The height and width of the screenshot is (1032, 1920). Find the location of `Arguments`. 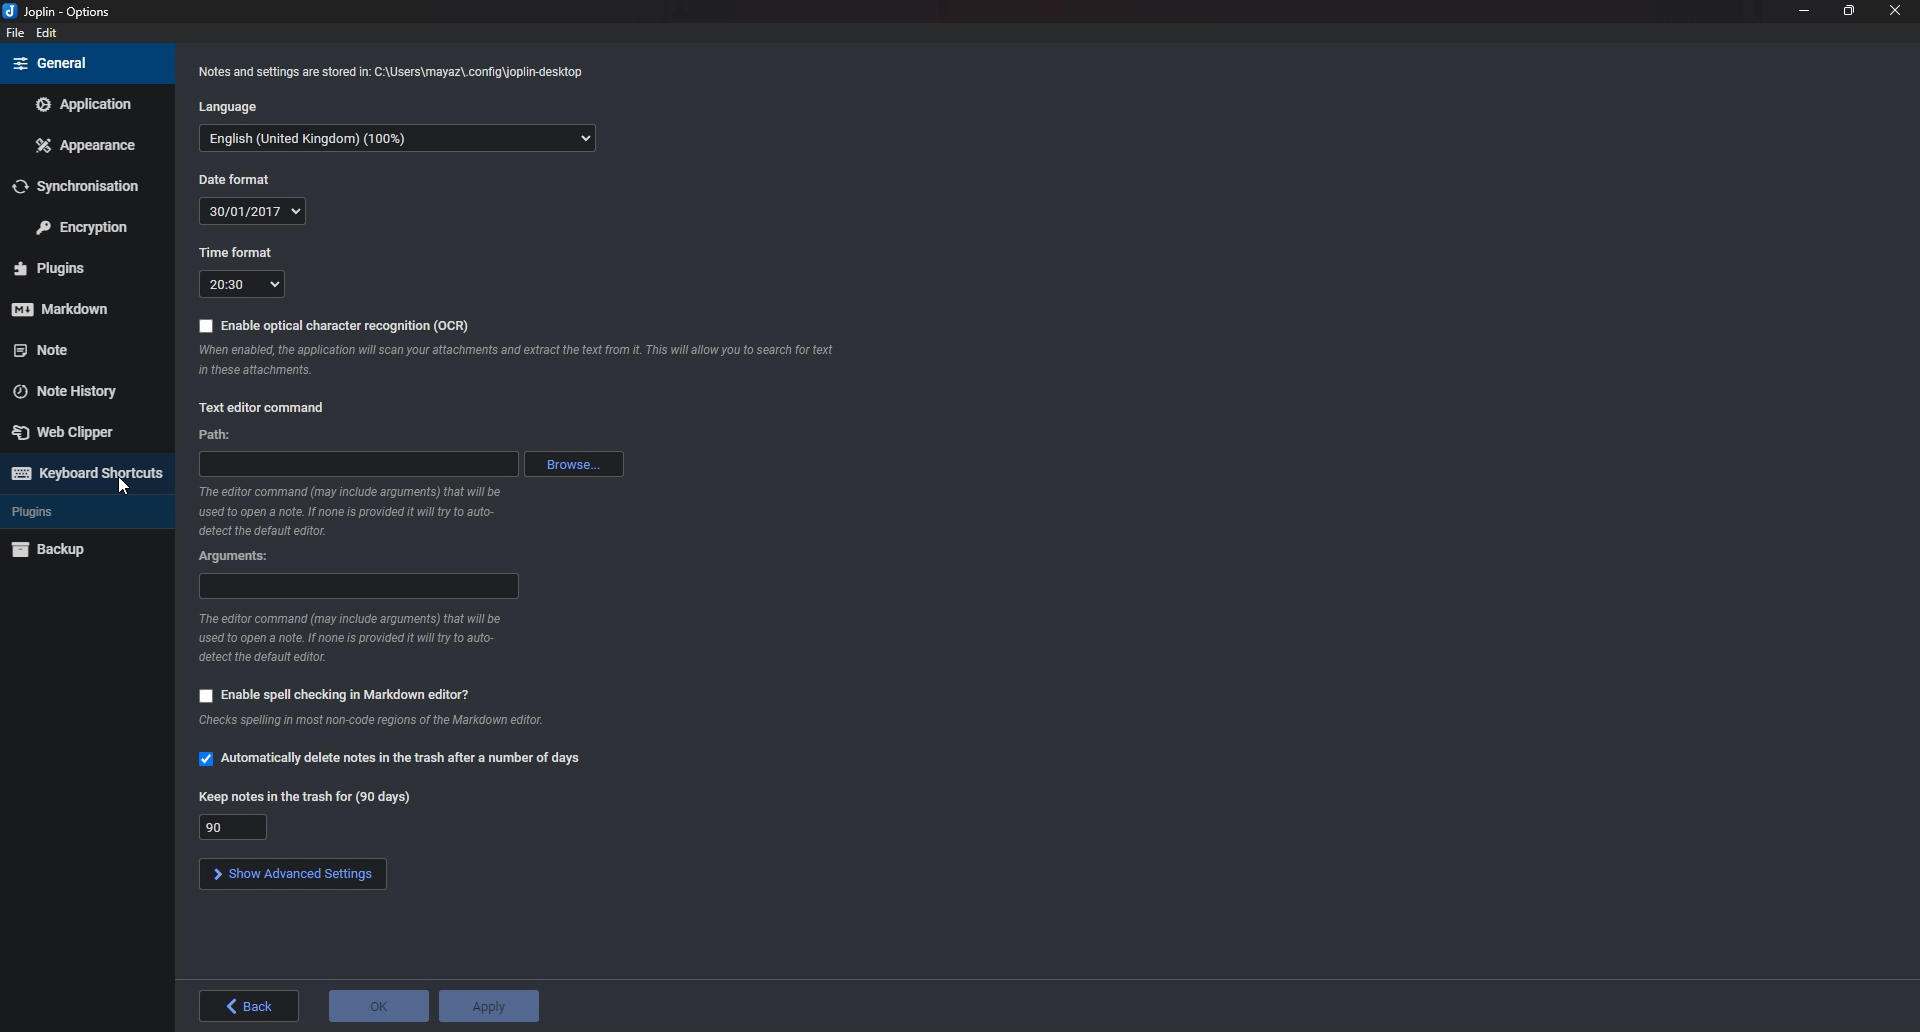

Arguments is located at coordinates (359, 586).